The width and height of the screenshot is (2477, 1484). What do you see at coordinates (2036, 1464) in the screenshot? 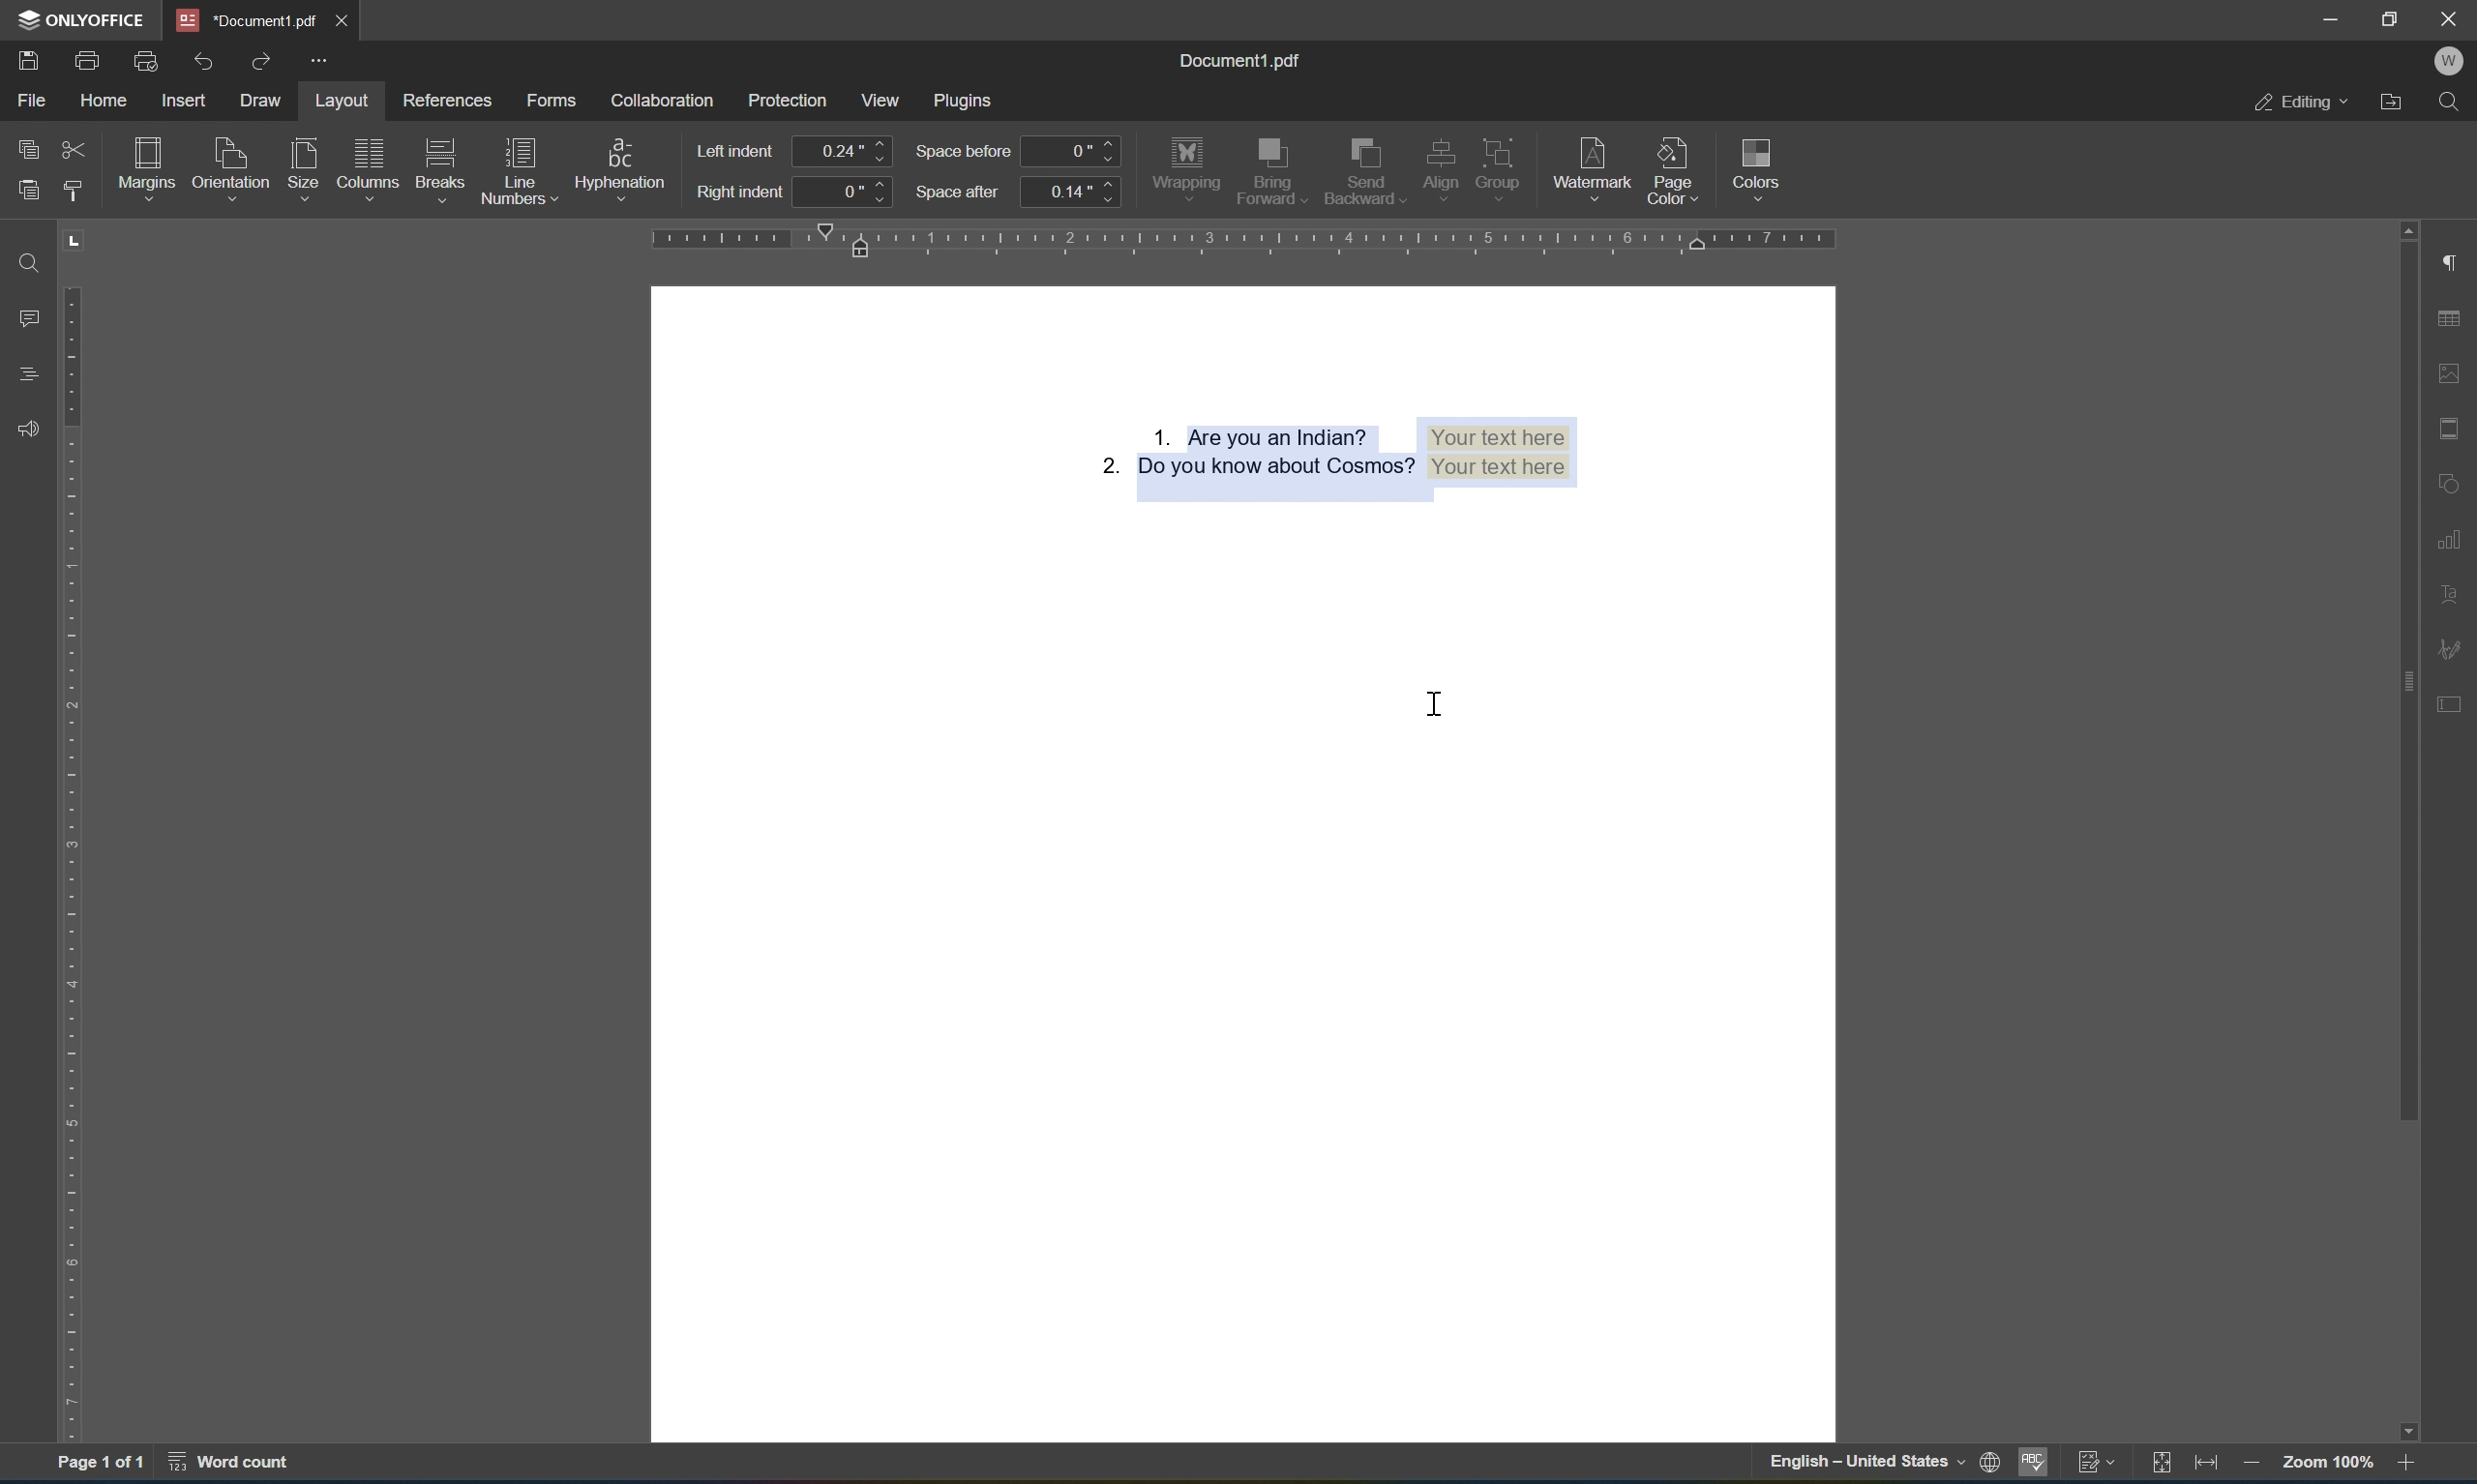
I see `spell checking` at bounding box center [2036, 1464].